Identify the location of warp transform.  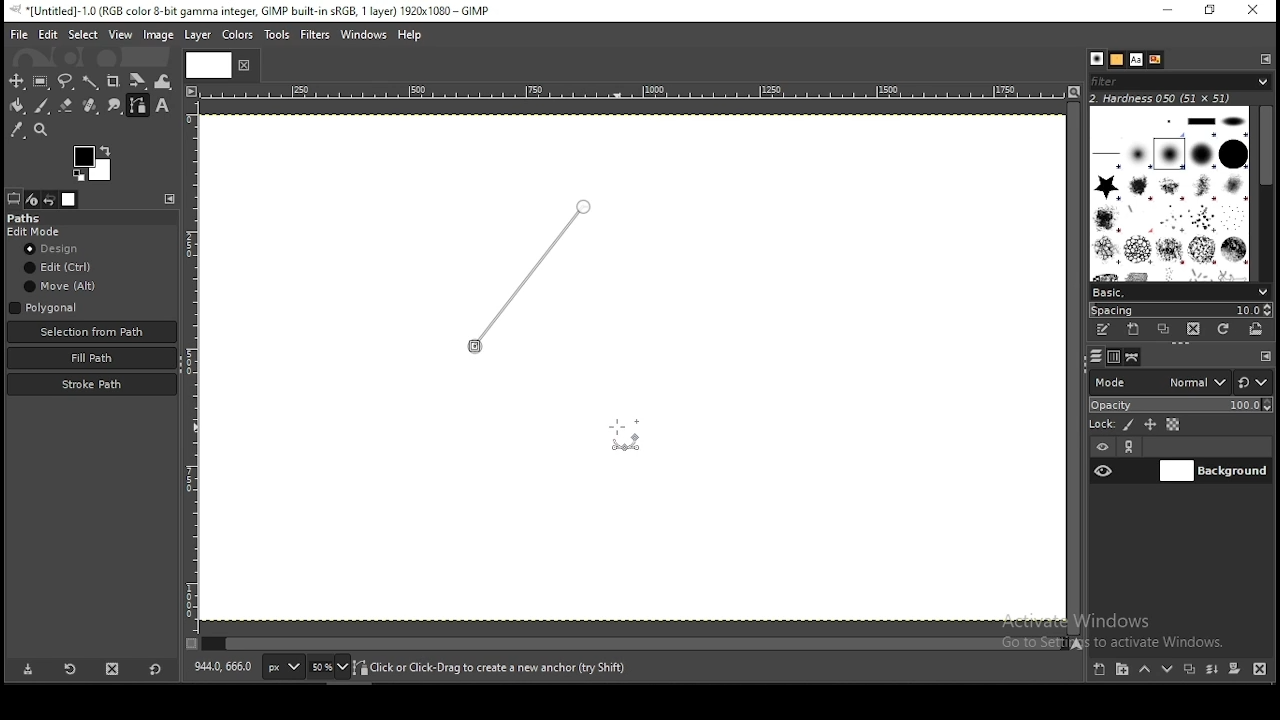
(164, 81).